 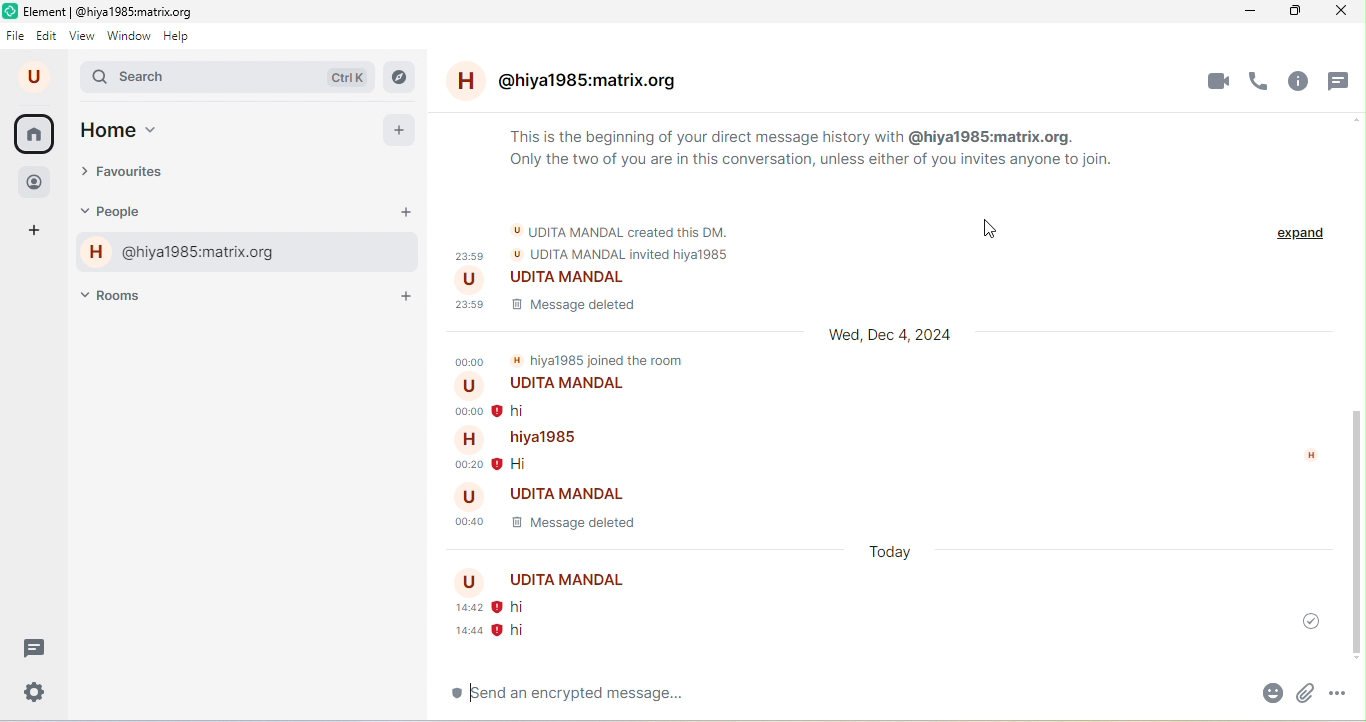 I want to click on message deleted, so click(x=573, y=310).